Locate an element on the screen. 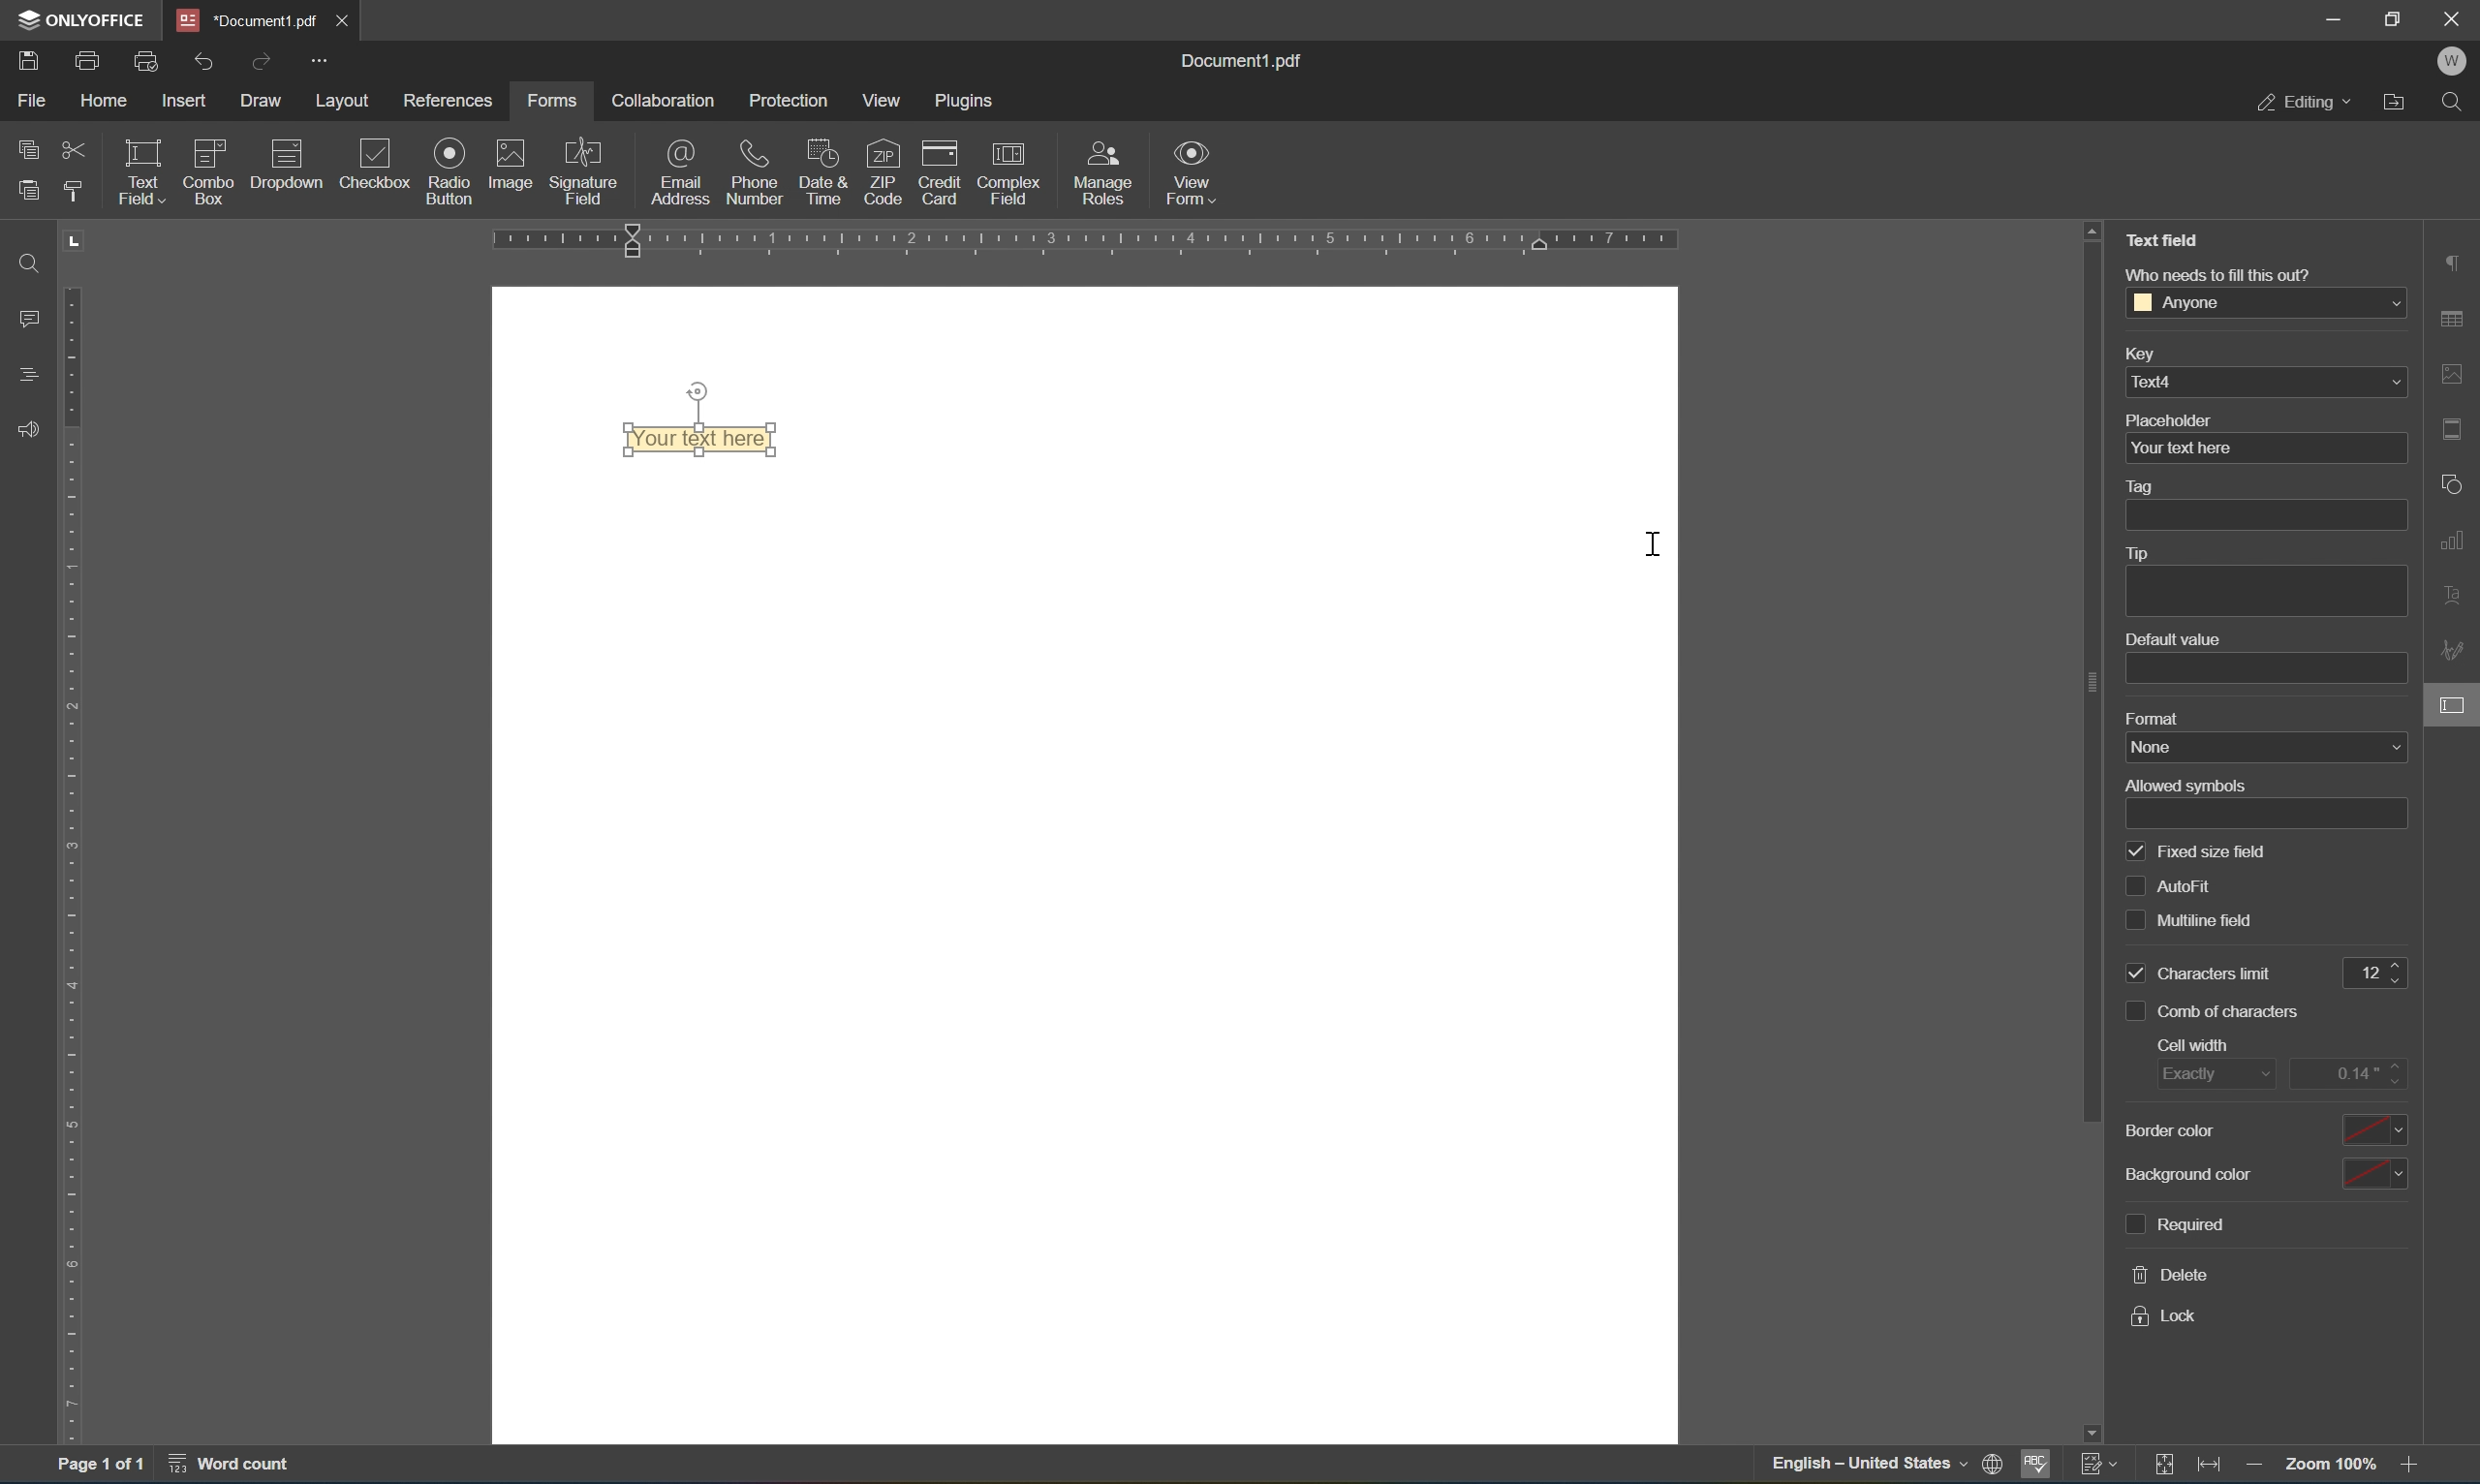 This screenshot has height=1484, width=2480. credit card is located at coordinates (940, 175).